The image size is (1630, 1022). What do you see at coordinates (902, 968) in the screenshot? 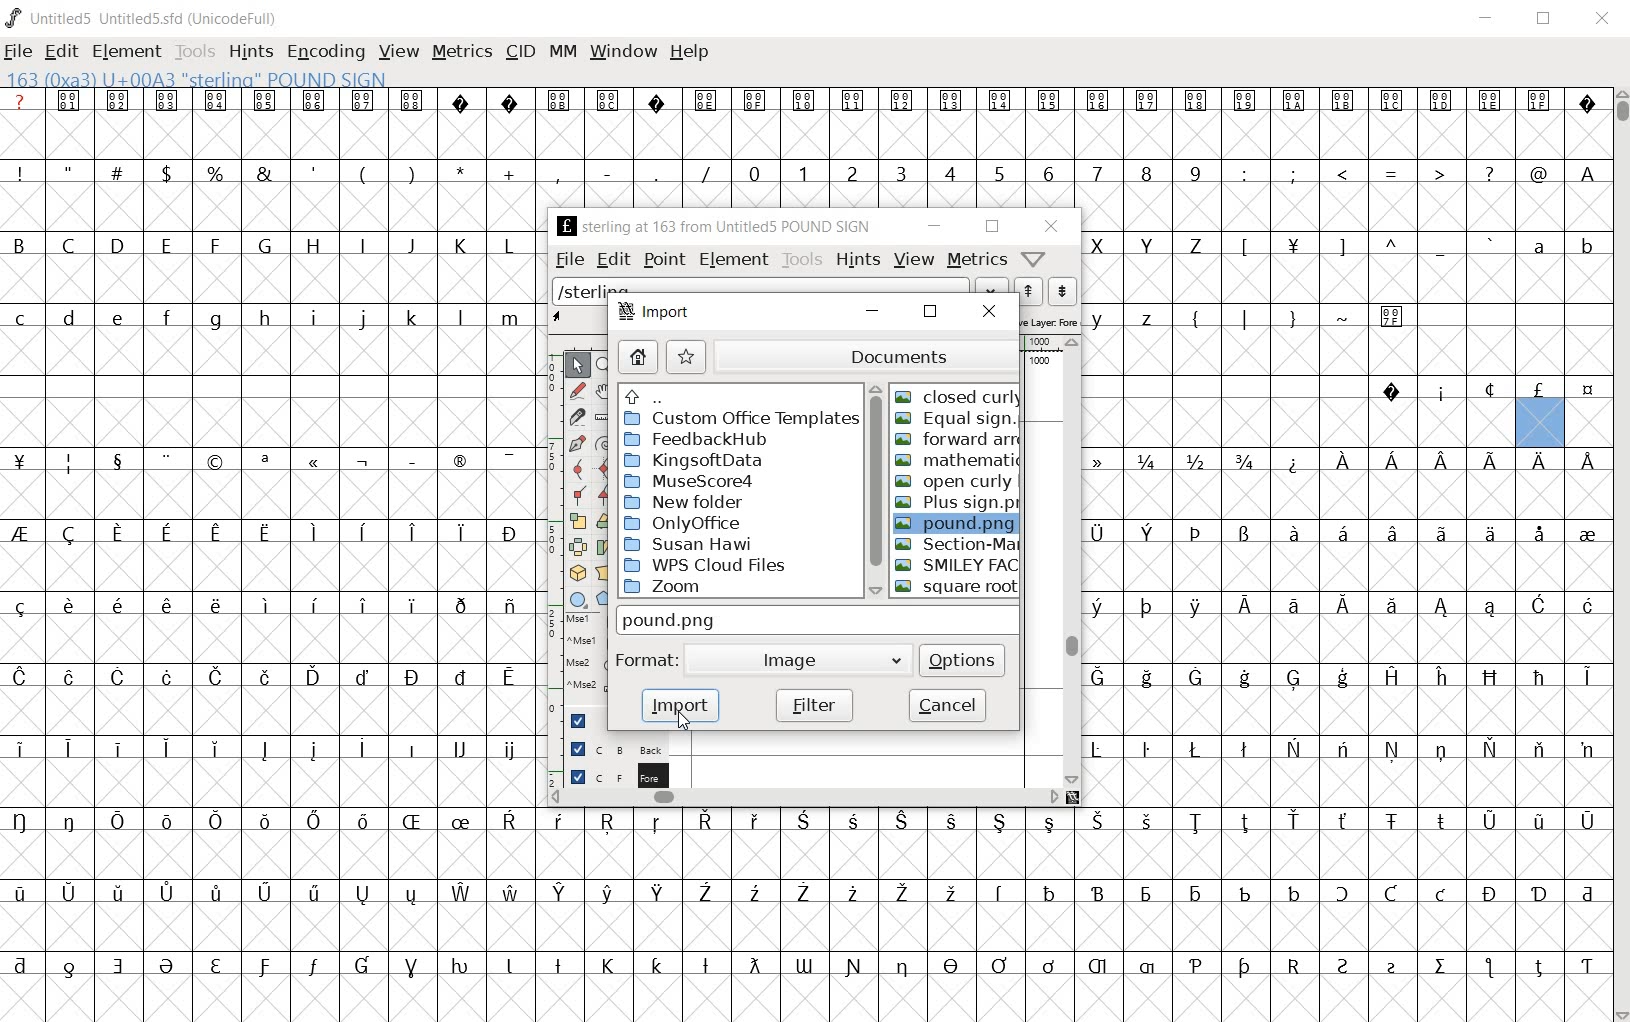
I see `Symbol` at bounding box center [902, 968].